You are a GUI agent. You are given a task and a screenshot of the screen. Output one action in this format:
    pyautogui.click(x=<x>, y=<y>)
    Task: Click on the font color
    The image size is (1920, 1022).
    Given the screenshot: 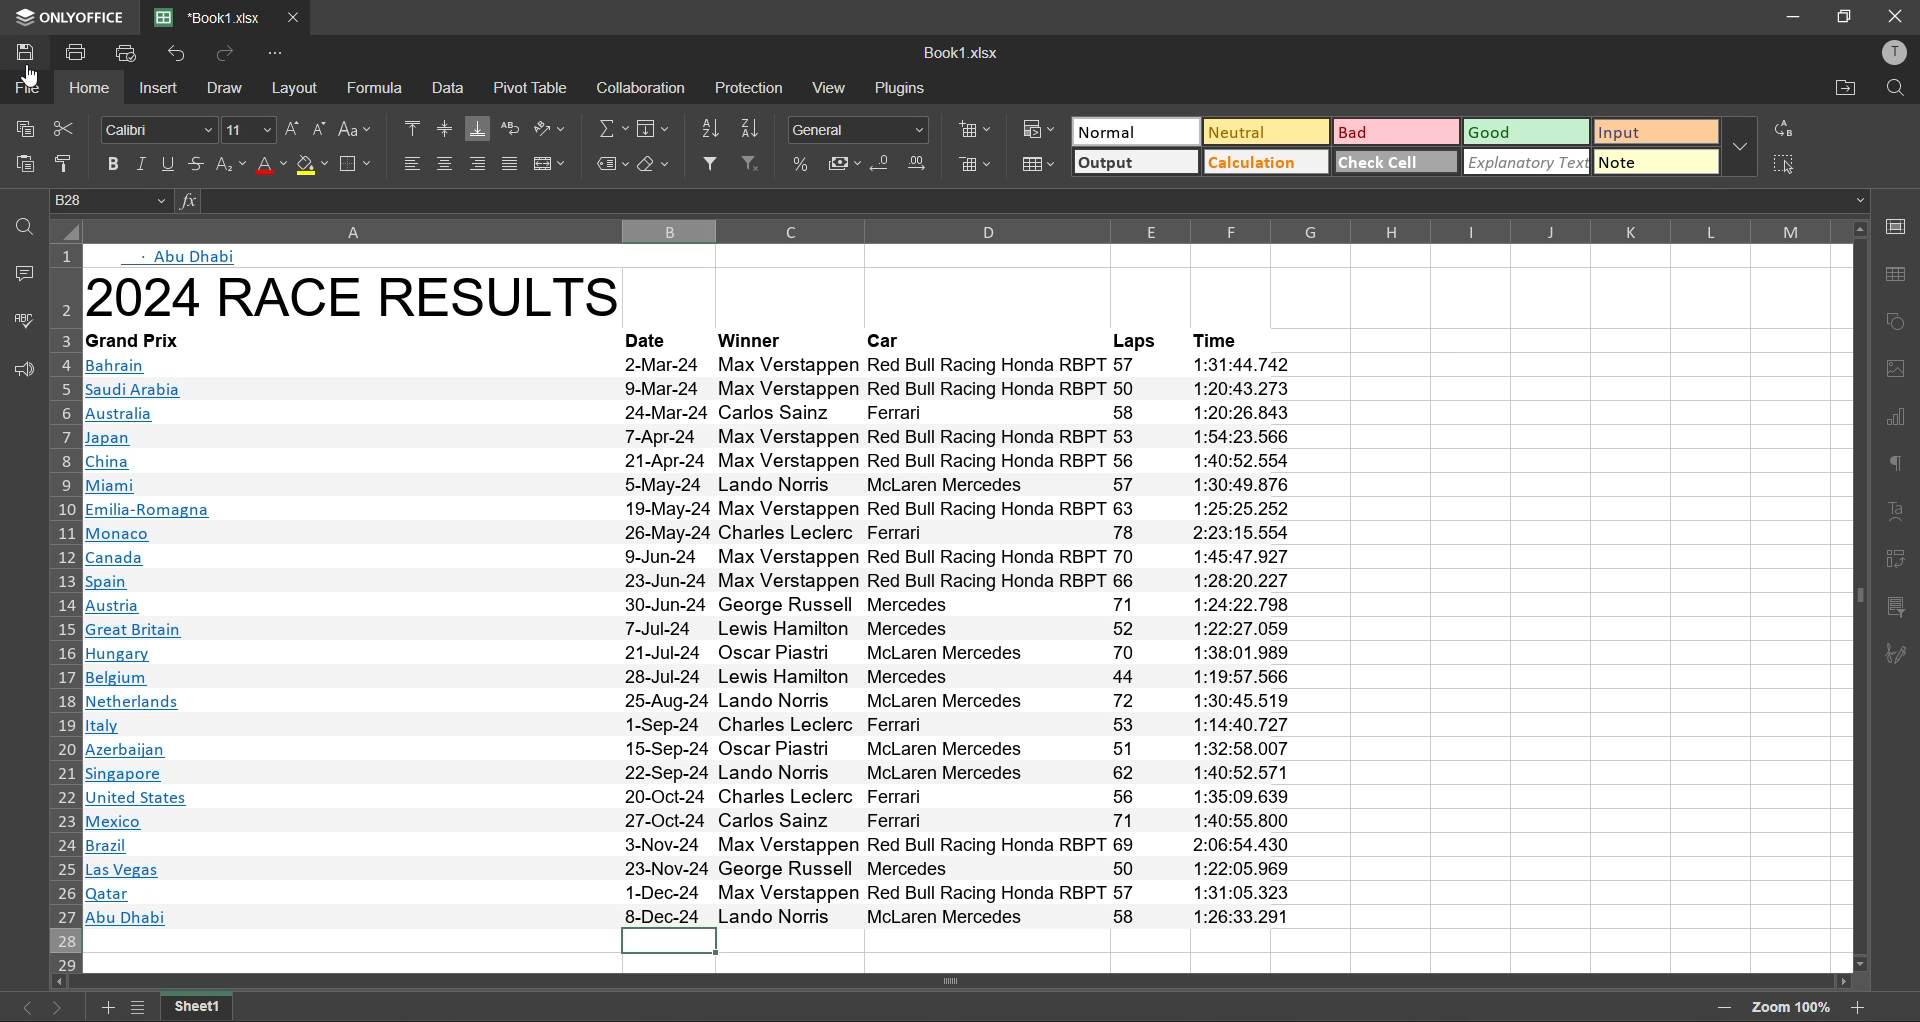 What is the action you would take?
    pyautogui.click(x=269, y=165)
    